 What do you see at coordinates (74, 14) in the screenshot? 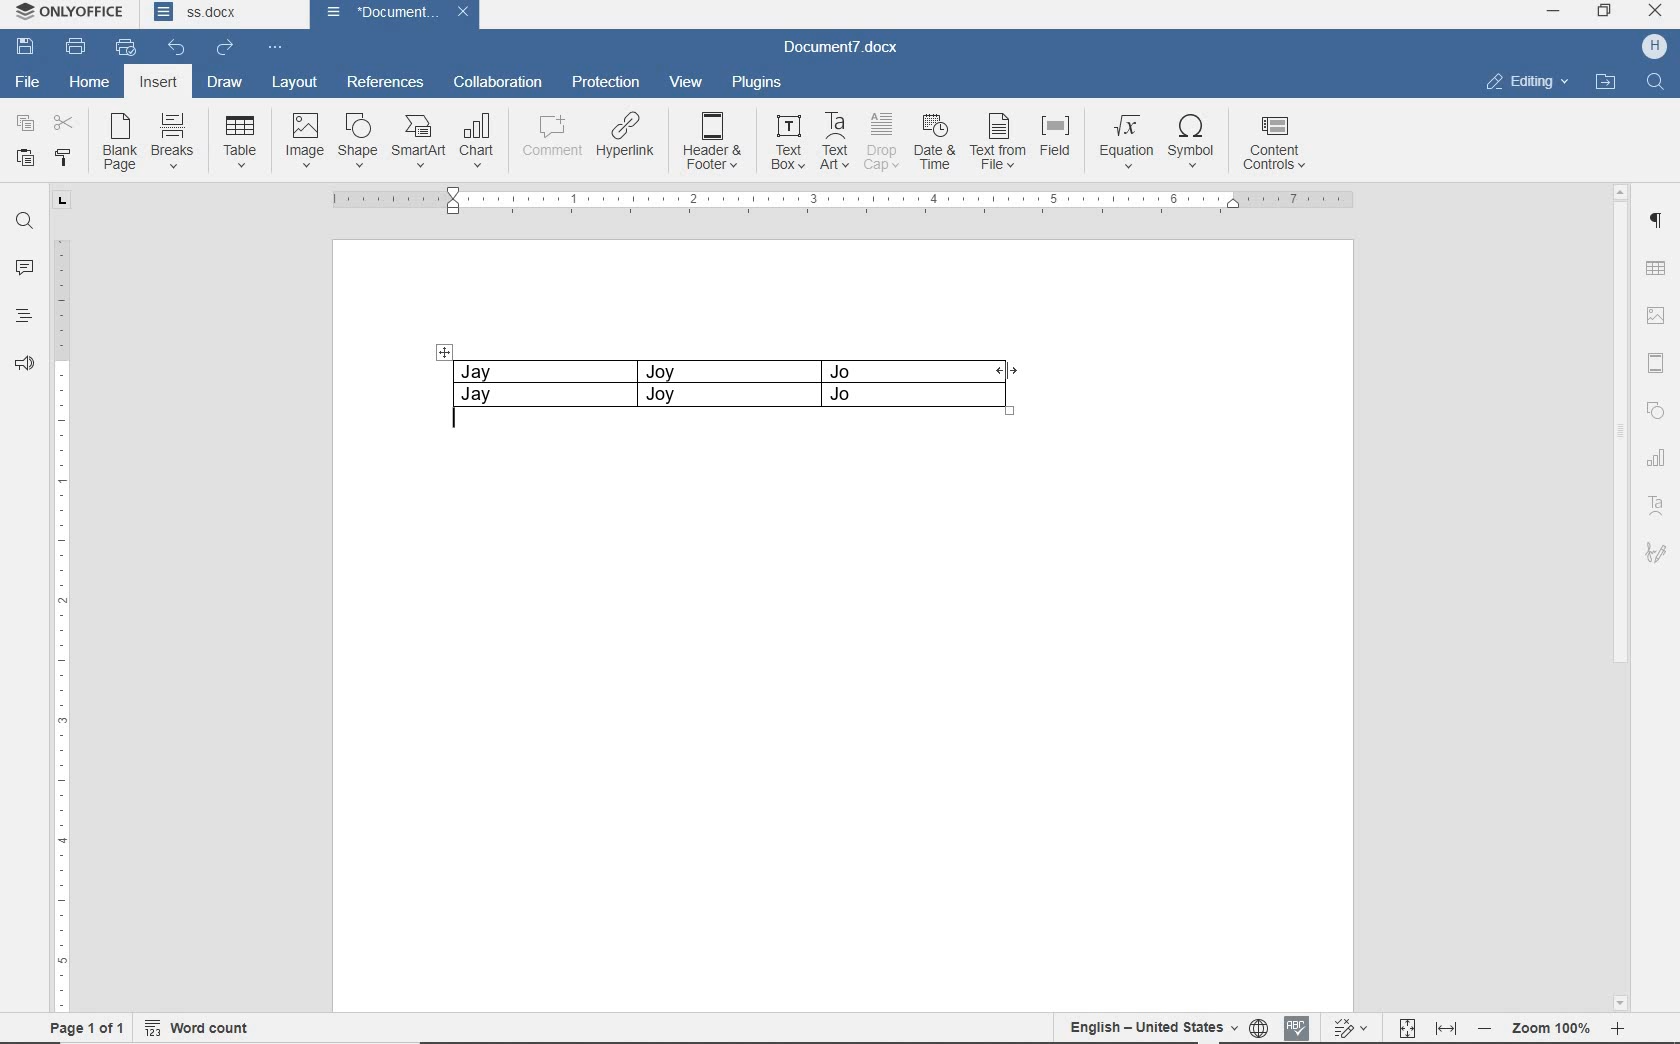
I see `SYSTEM NAME` at bounding box center [74, 14].